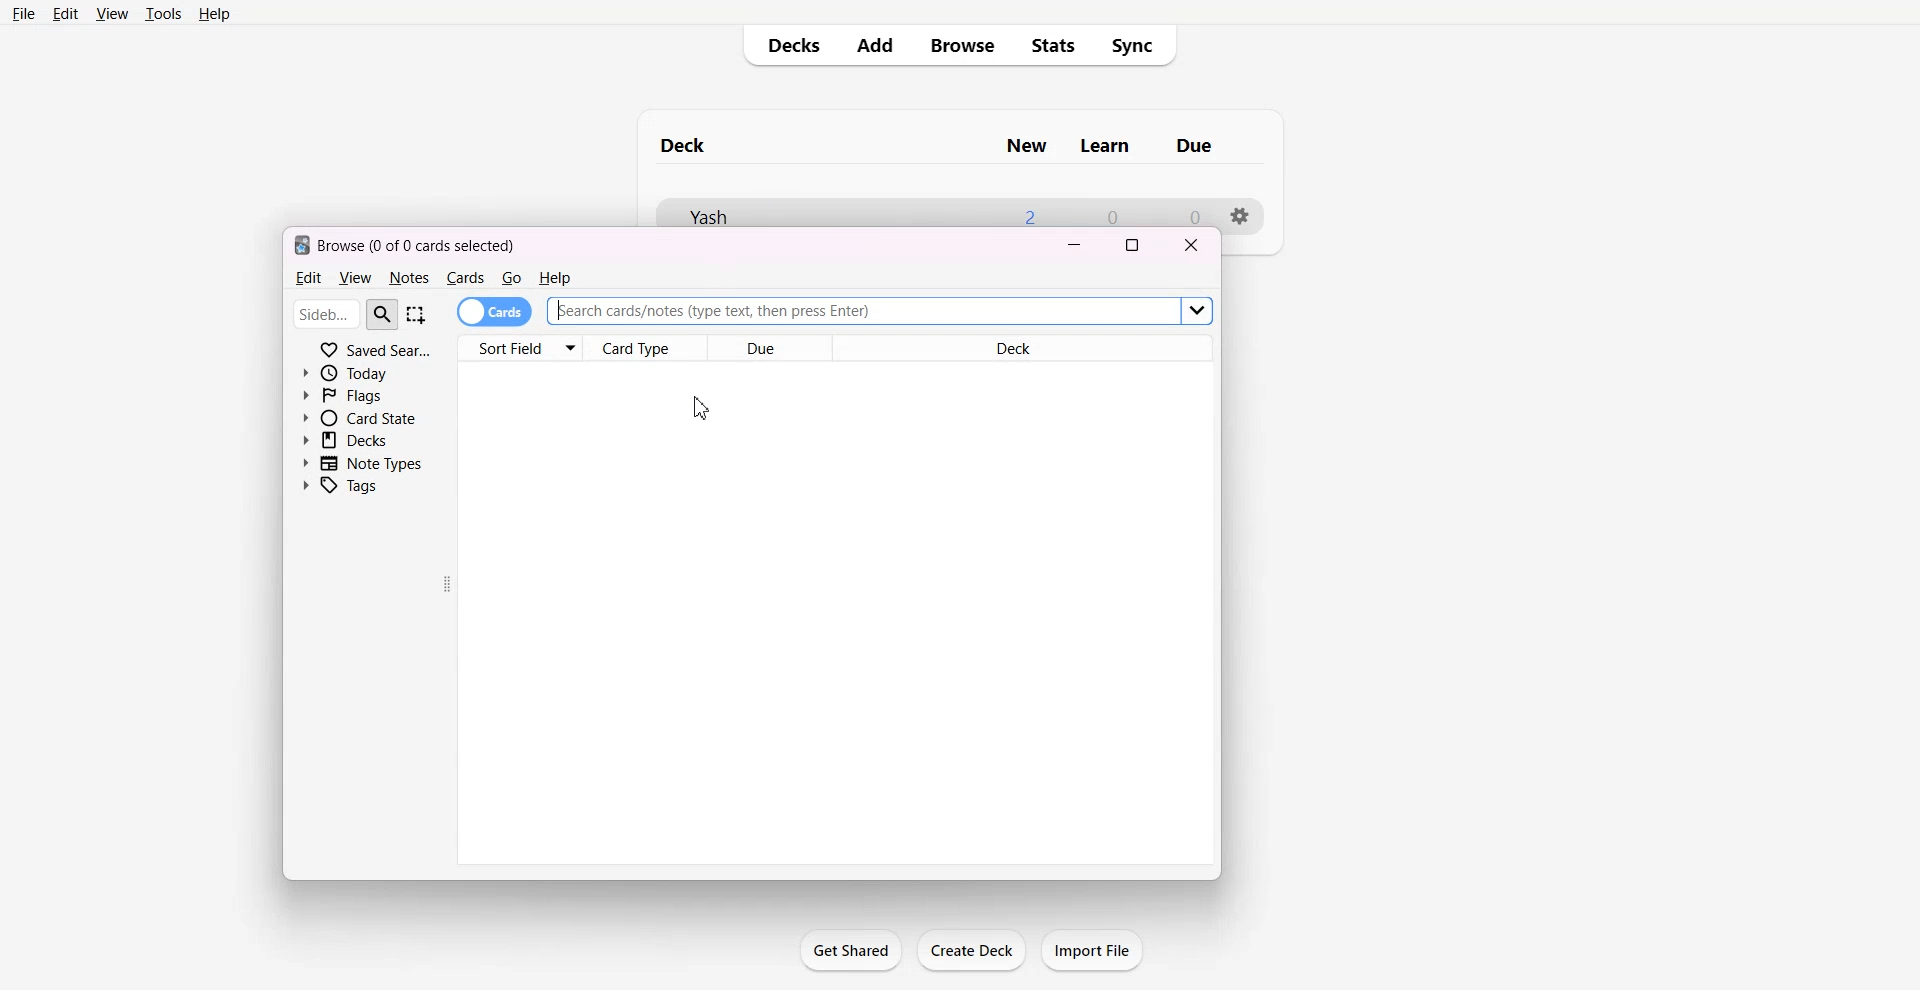 The image size is (1920, 990). What do you see at coordinates (409, 278) in the screenshot?
I see `Notes` at bounding box center [409, 278].